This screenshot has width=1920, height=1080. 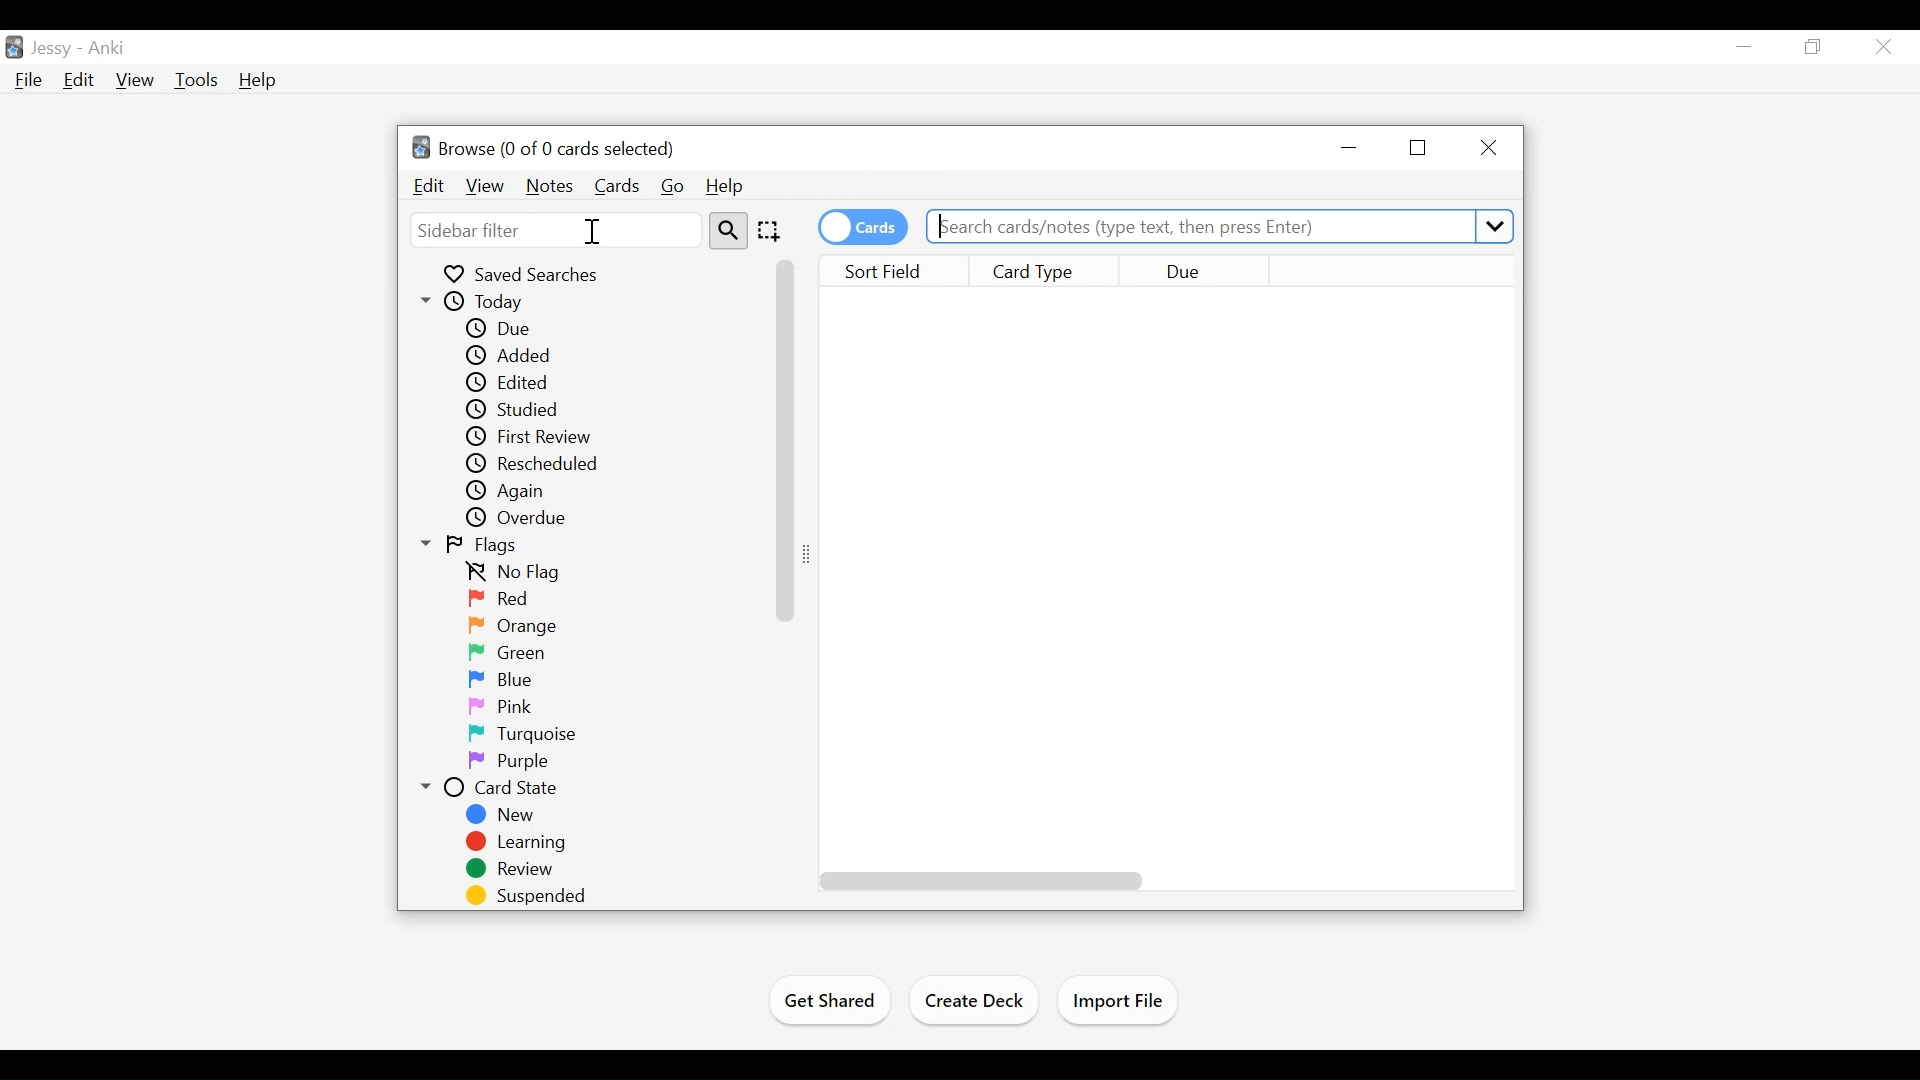 I want to click on Turquoise, so click(x=526, y=733).